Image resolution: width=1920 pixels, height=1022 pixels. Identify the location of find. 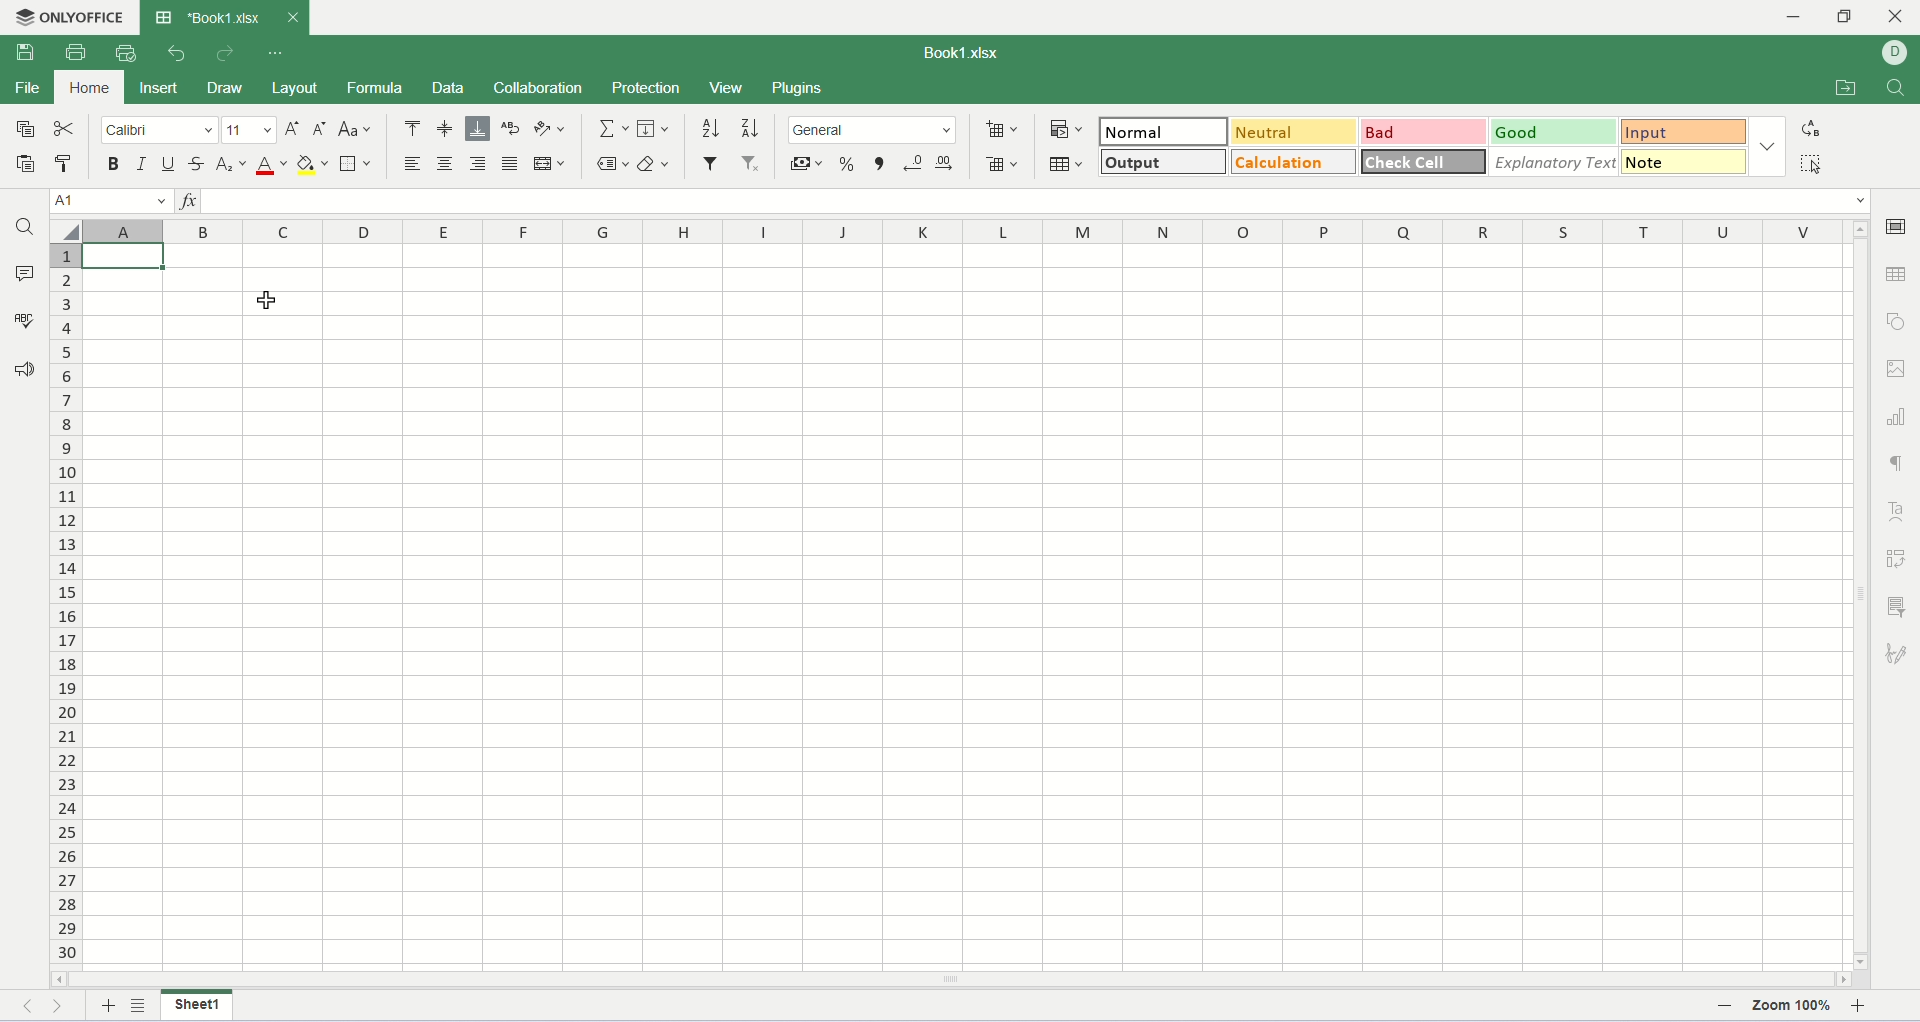
(24, 228).